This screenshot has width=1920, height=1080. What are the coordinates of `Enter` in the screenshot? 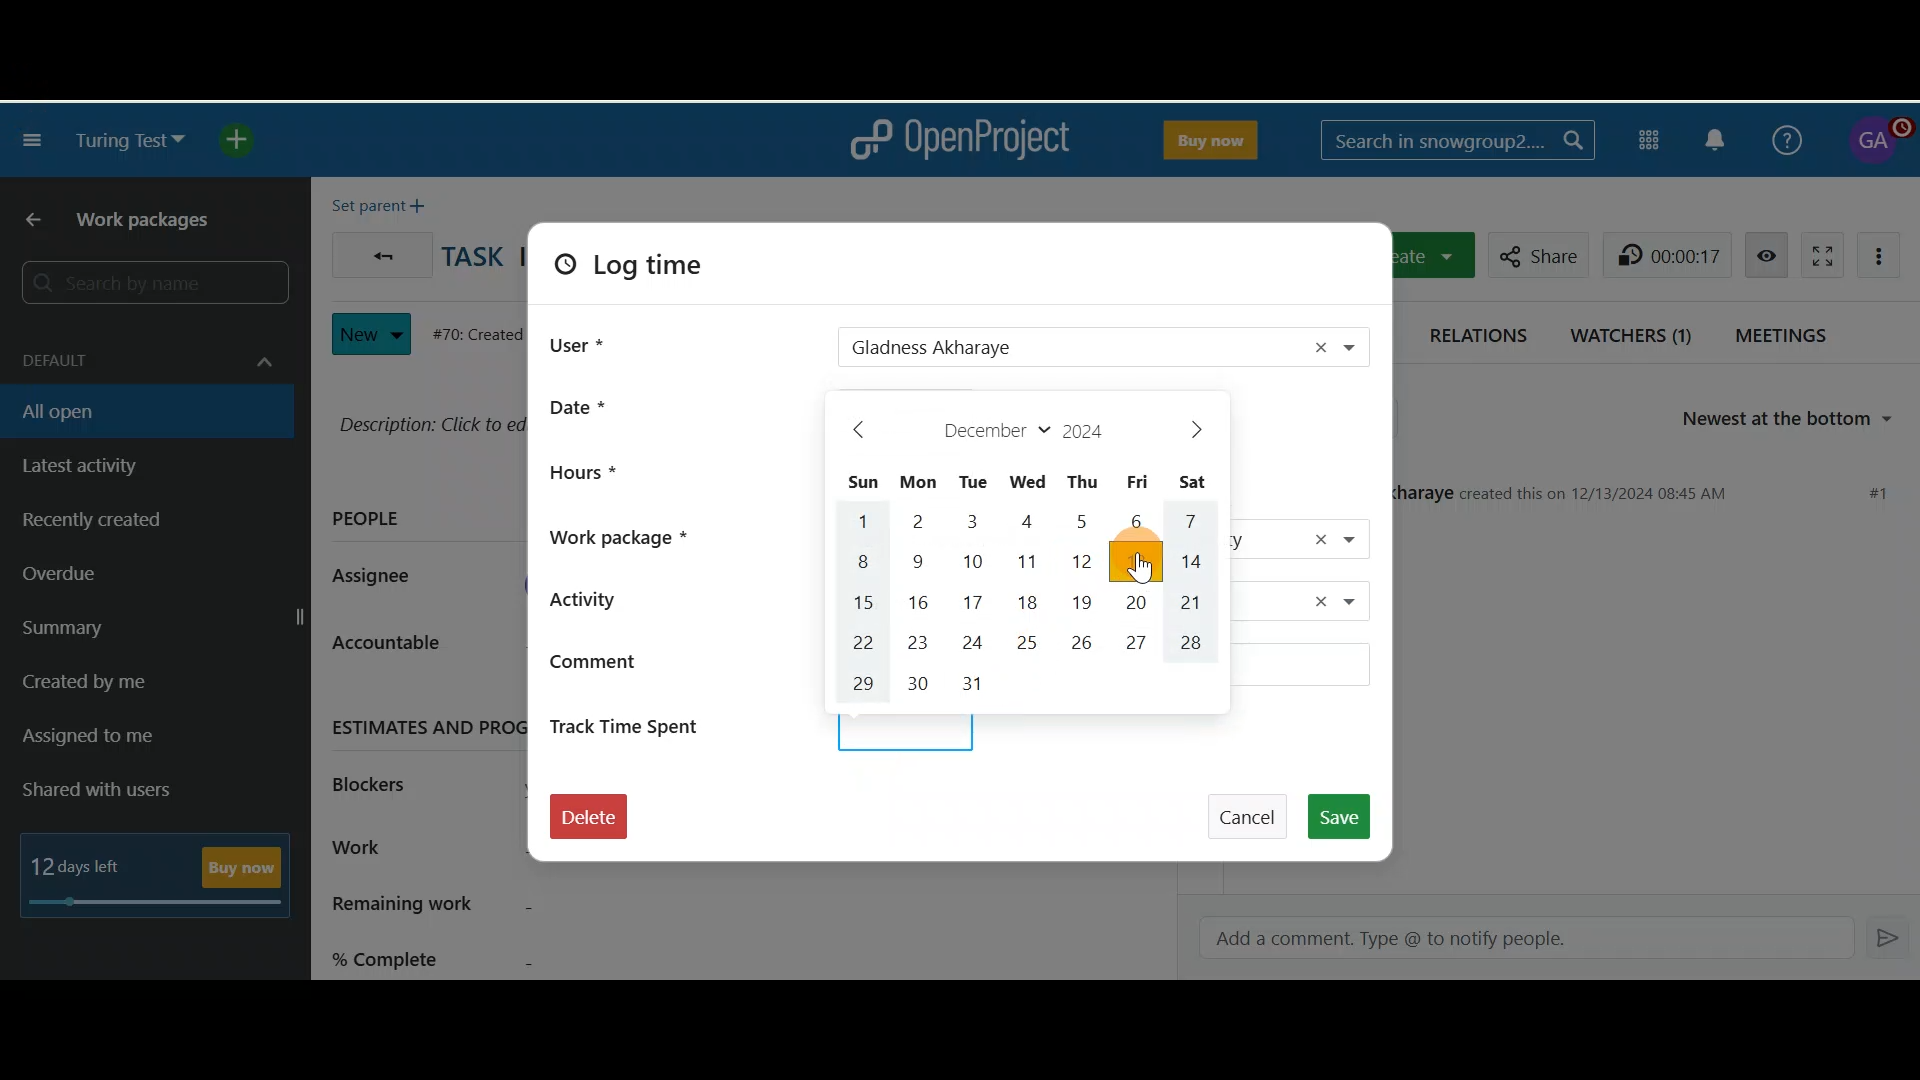 It's located at (1890, 936).